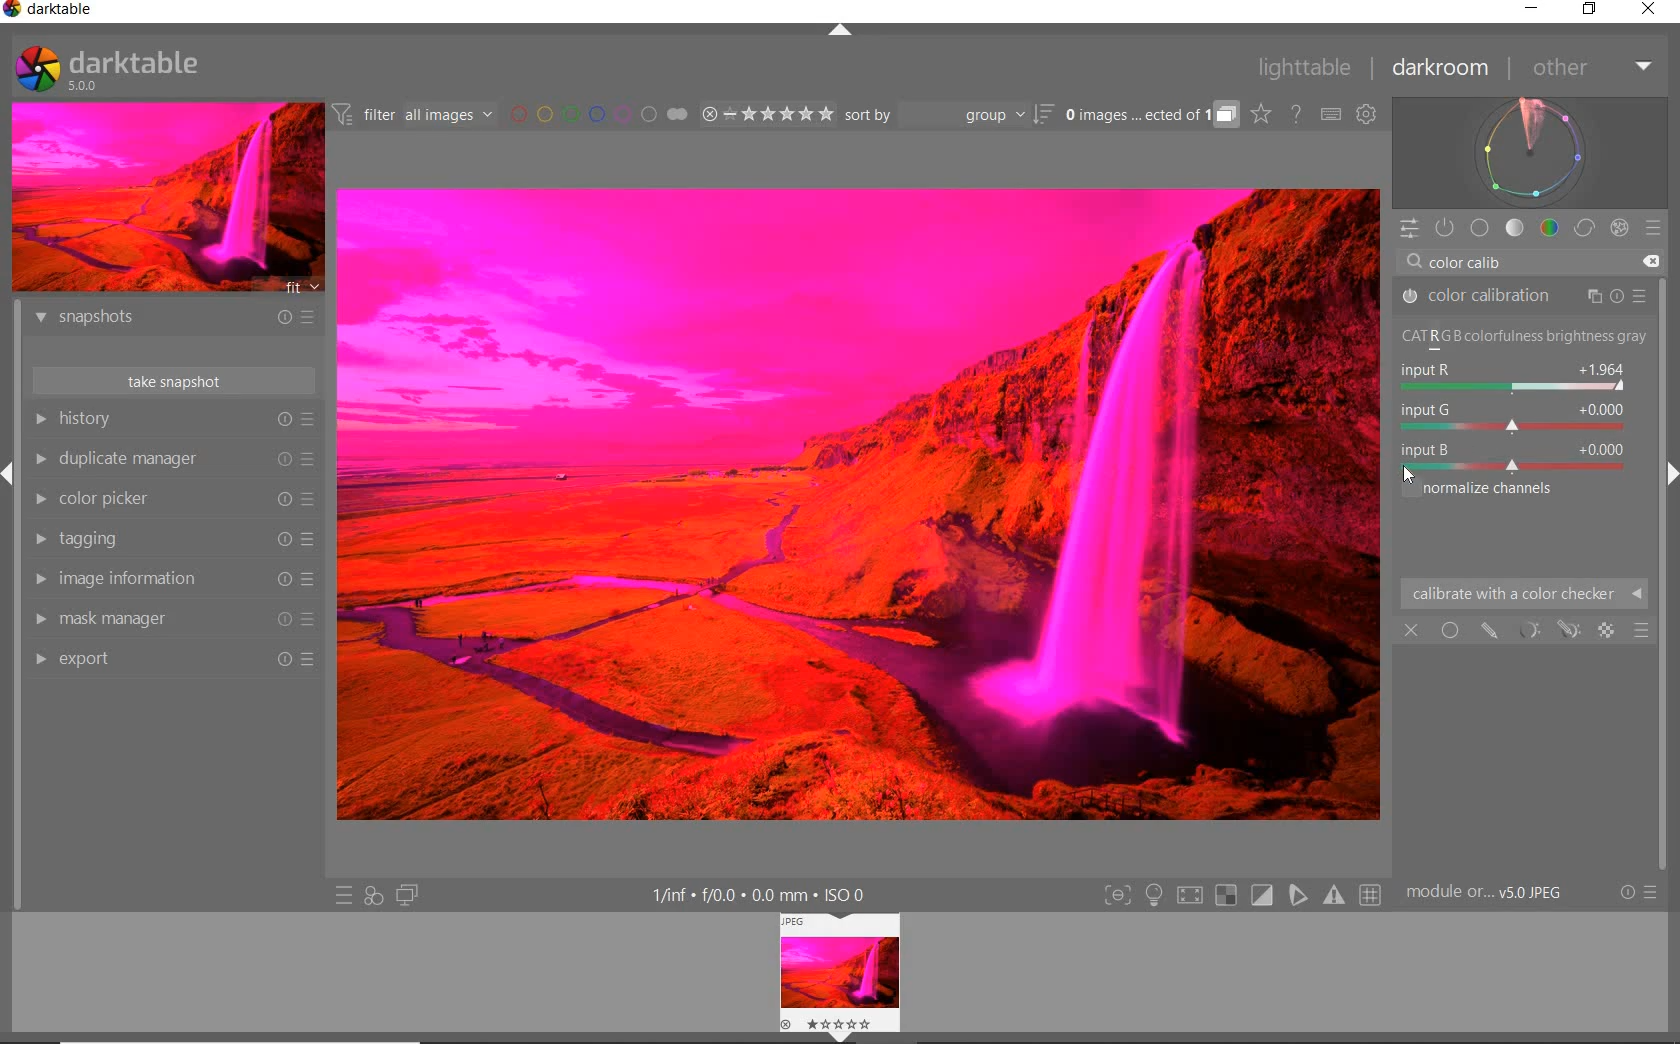  I want to click on other, so click(1588, 67).